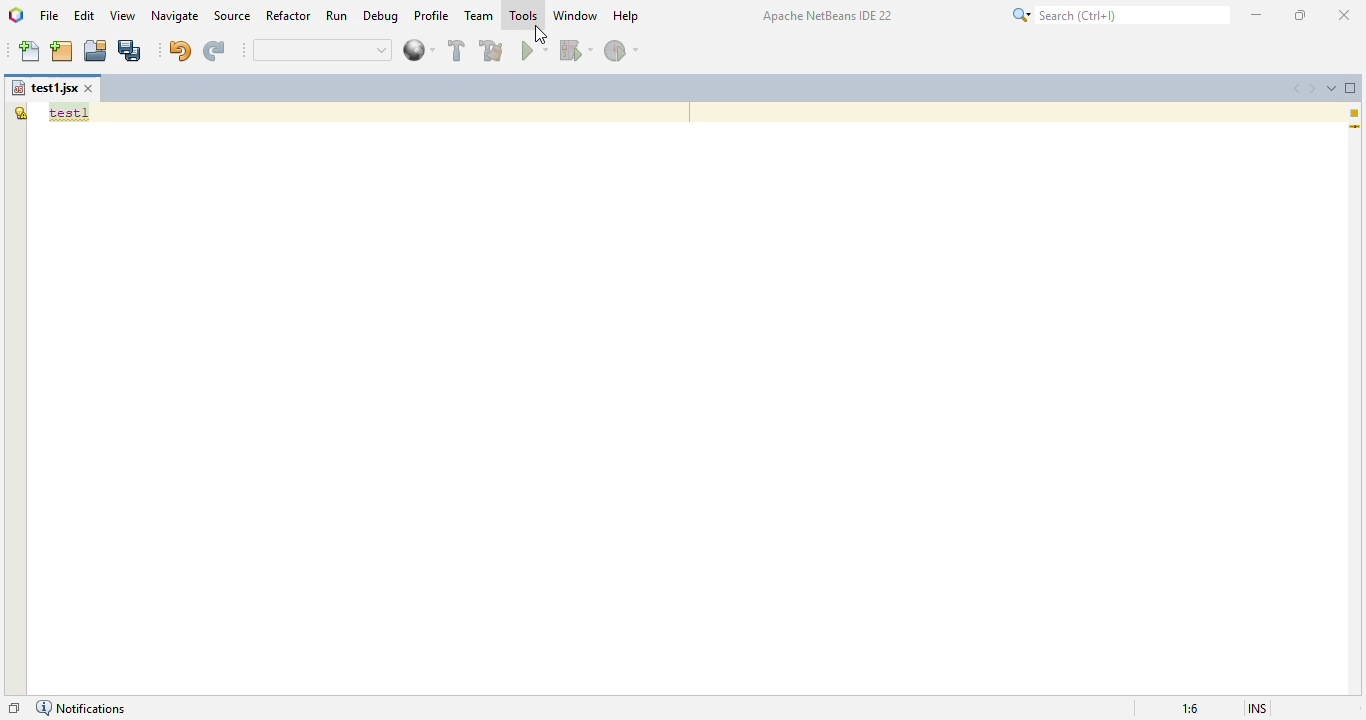 Image resolution: width=1366 pixels, height=720 pixels. Describe the element at coordinates (44, 88) in the screenshot. I see `file name` at that location.